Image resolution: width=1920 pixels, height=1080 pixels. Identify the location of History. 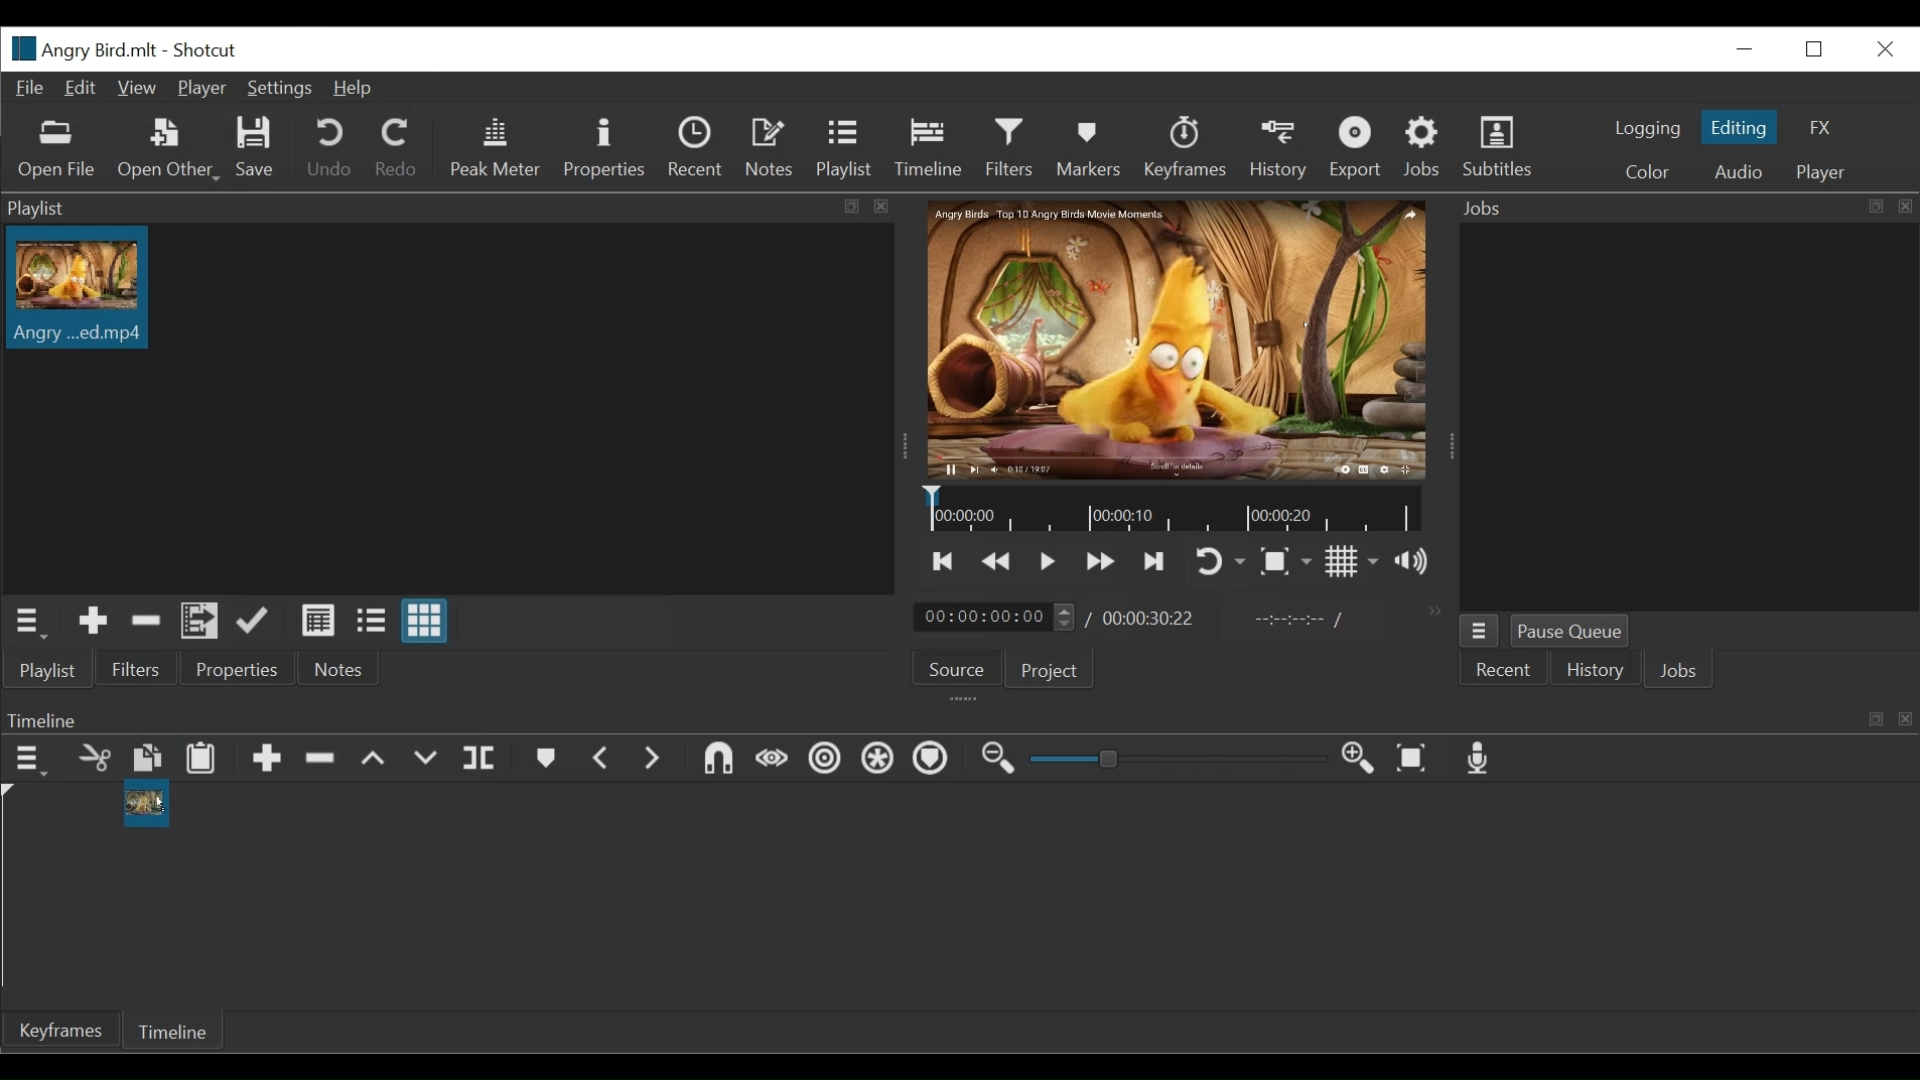
(1595, 672).